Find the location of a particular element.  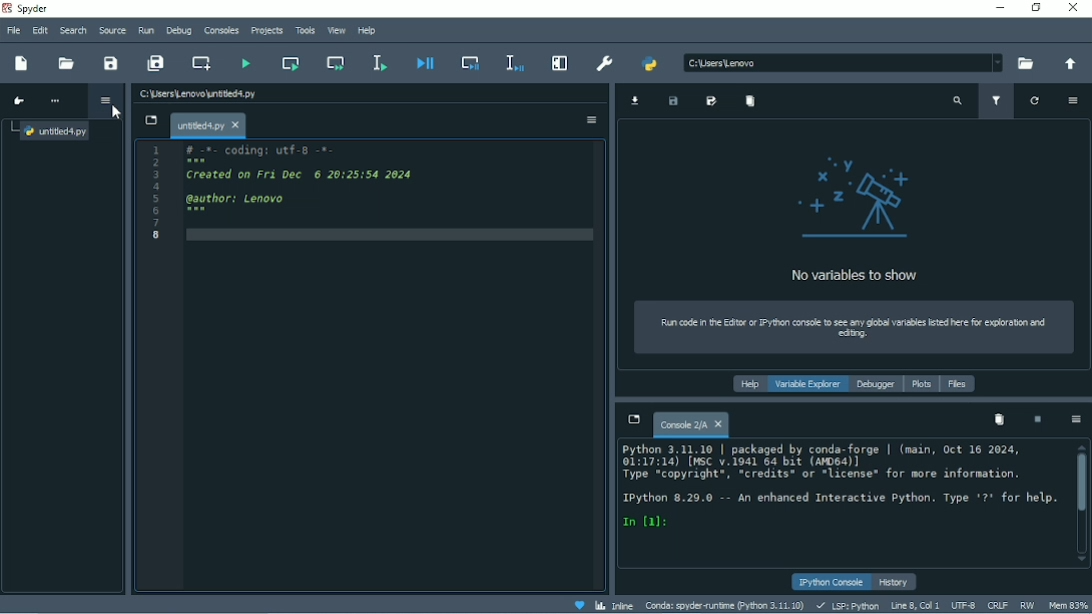

Mem is located at coordinates (1069, 604).